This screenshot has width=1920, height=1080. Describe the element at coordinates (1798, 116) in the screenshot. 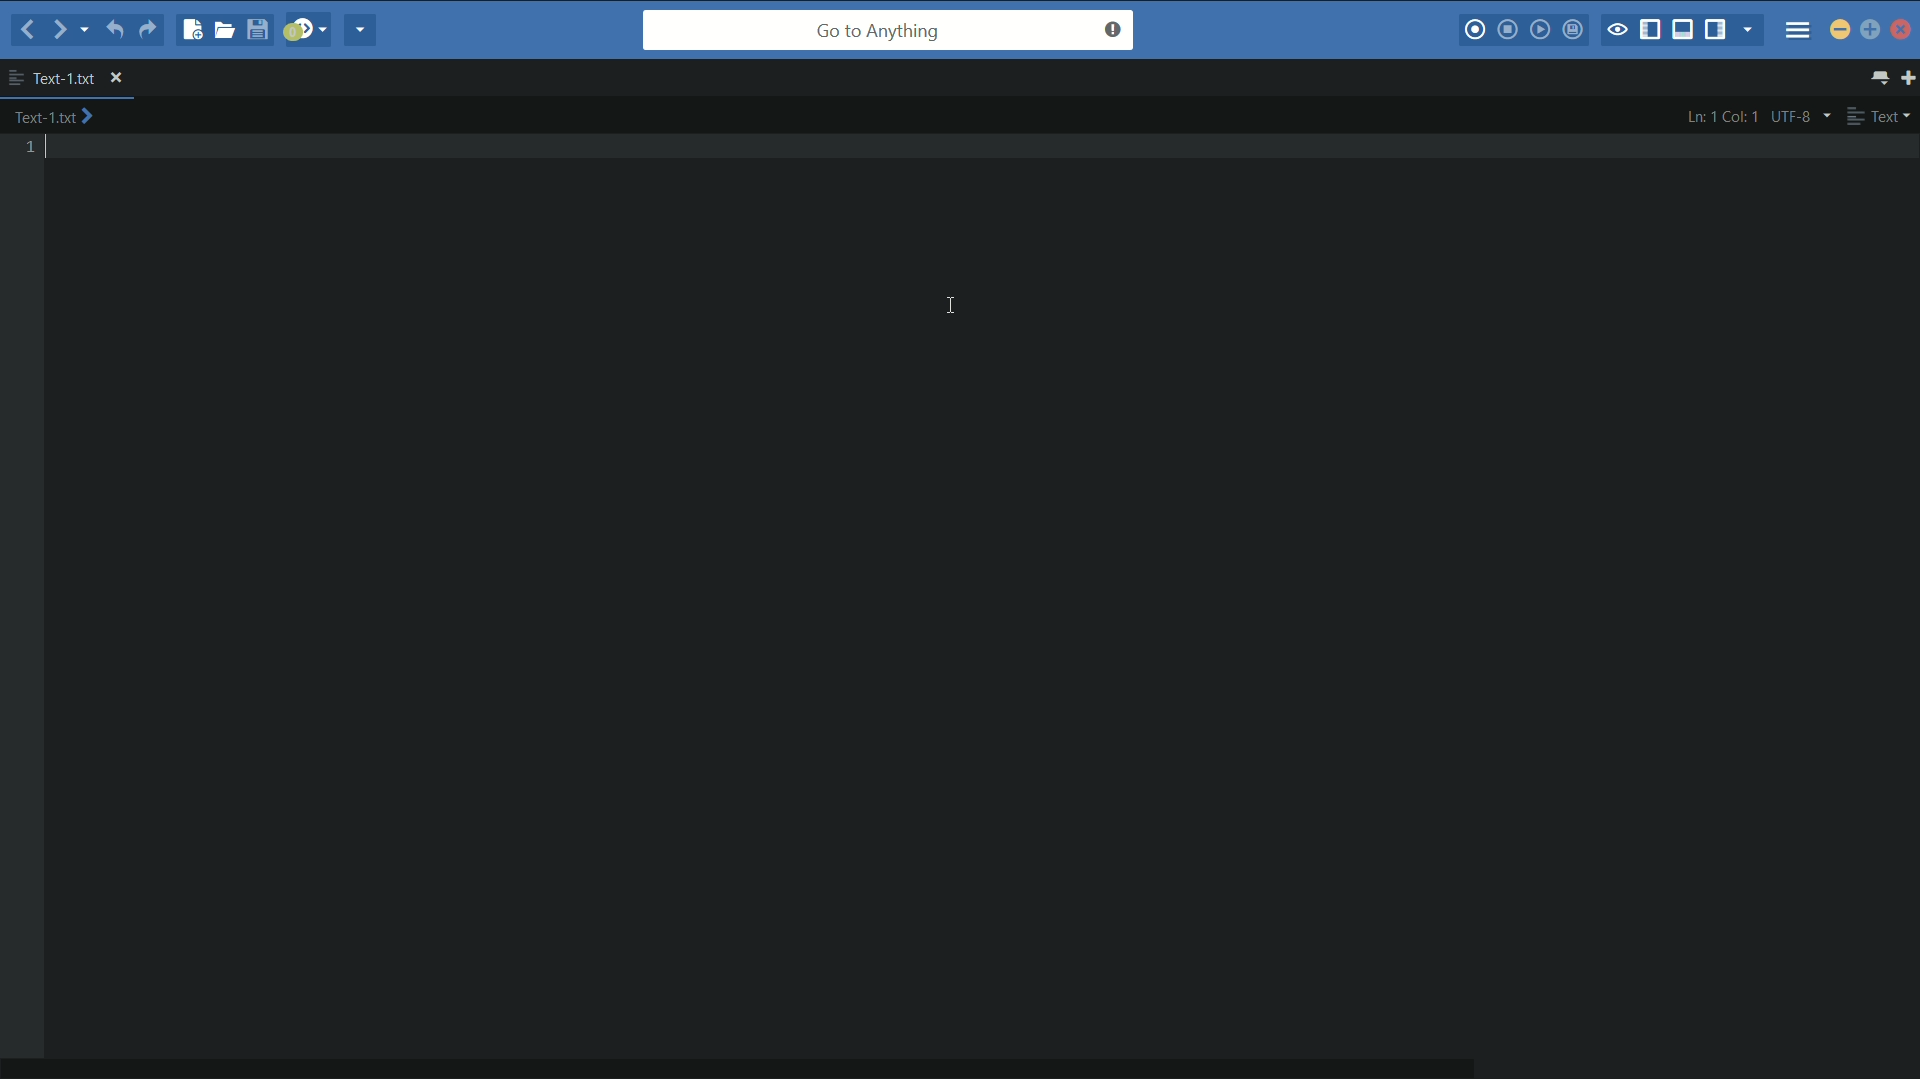

I see `UTF-8` at that location.